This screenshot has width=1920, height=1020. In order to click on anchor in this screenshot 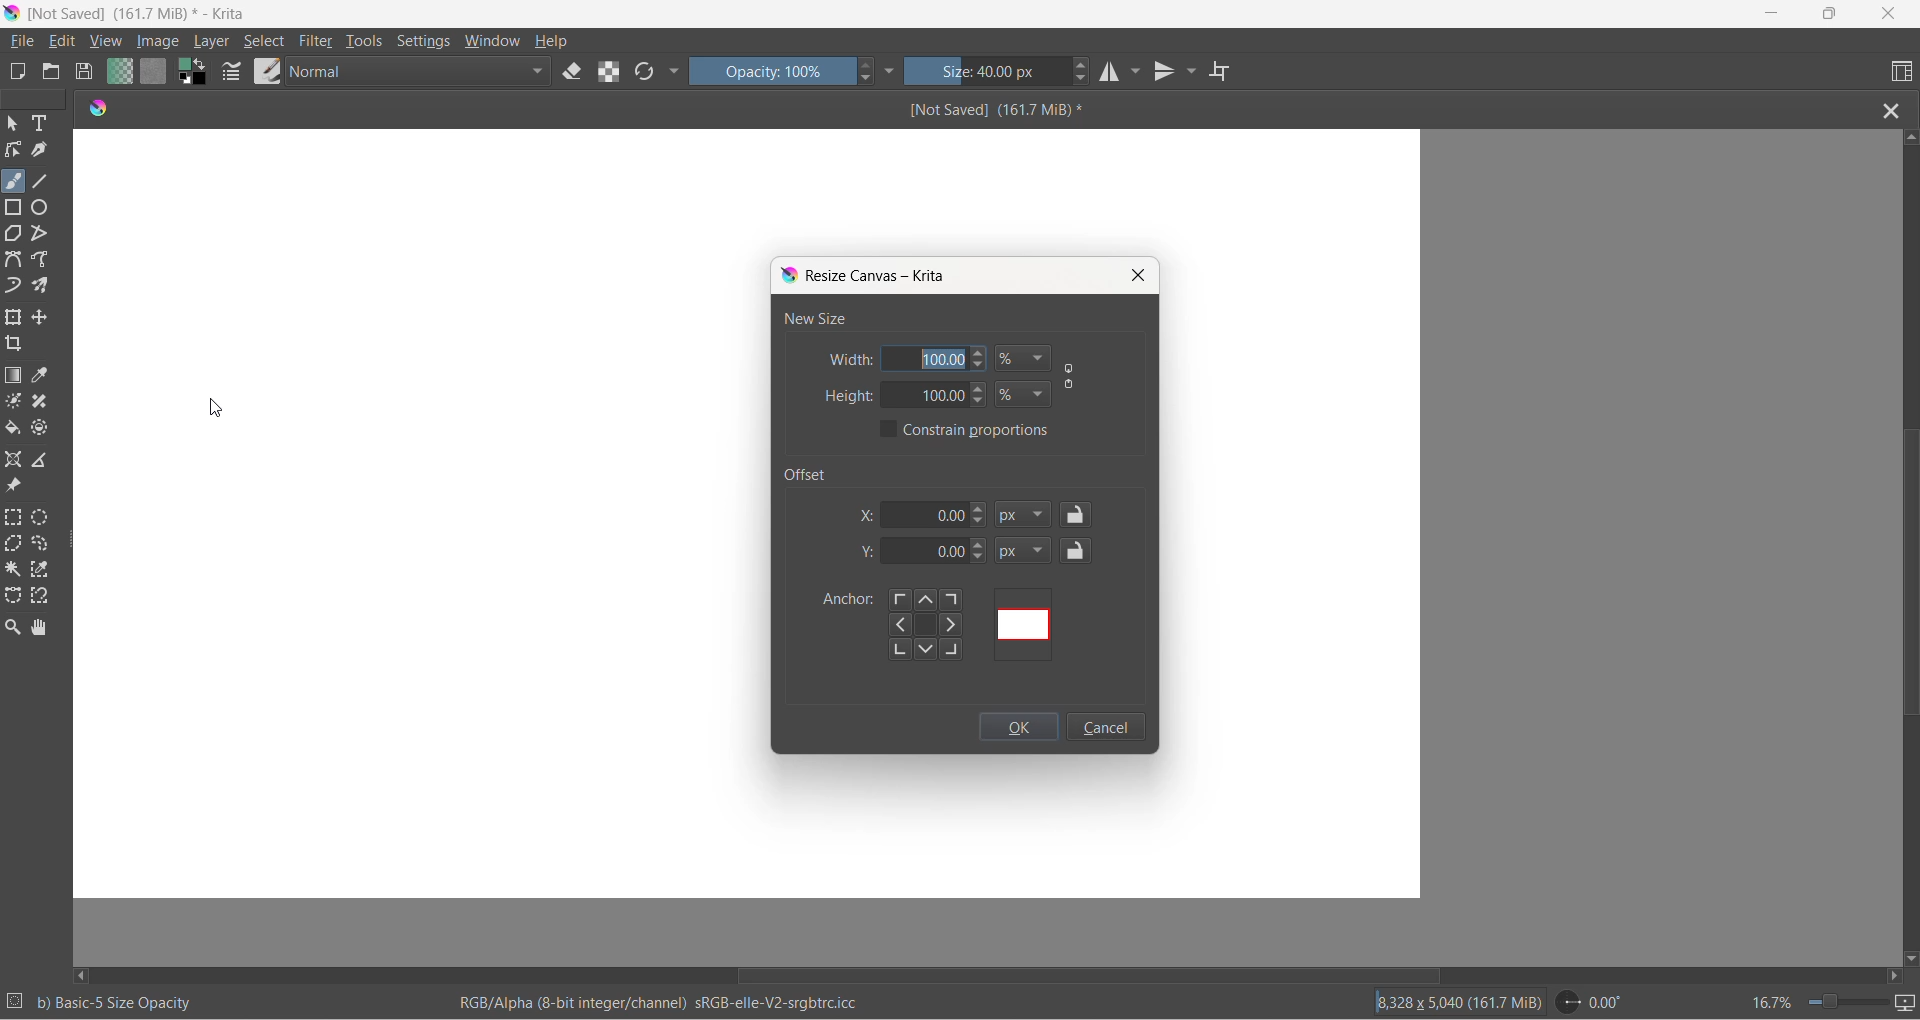, I will do `click(845, 601)`.